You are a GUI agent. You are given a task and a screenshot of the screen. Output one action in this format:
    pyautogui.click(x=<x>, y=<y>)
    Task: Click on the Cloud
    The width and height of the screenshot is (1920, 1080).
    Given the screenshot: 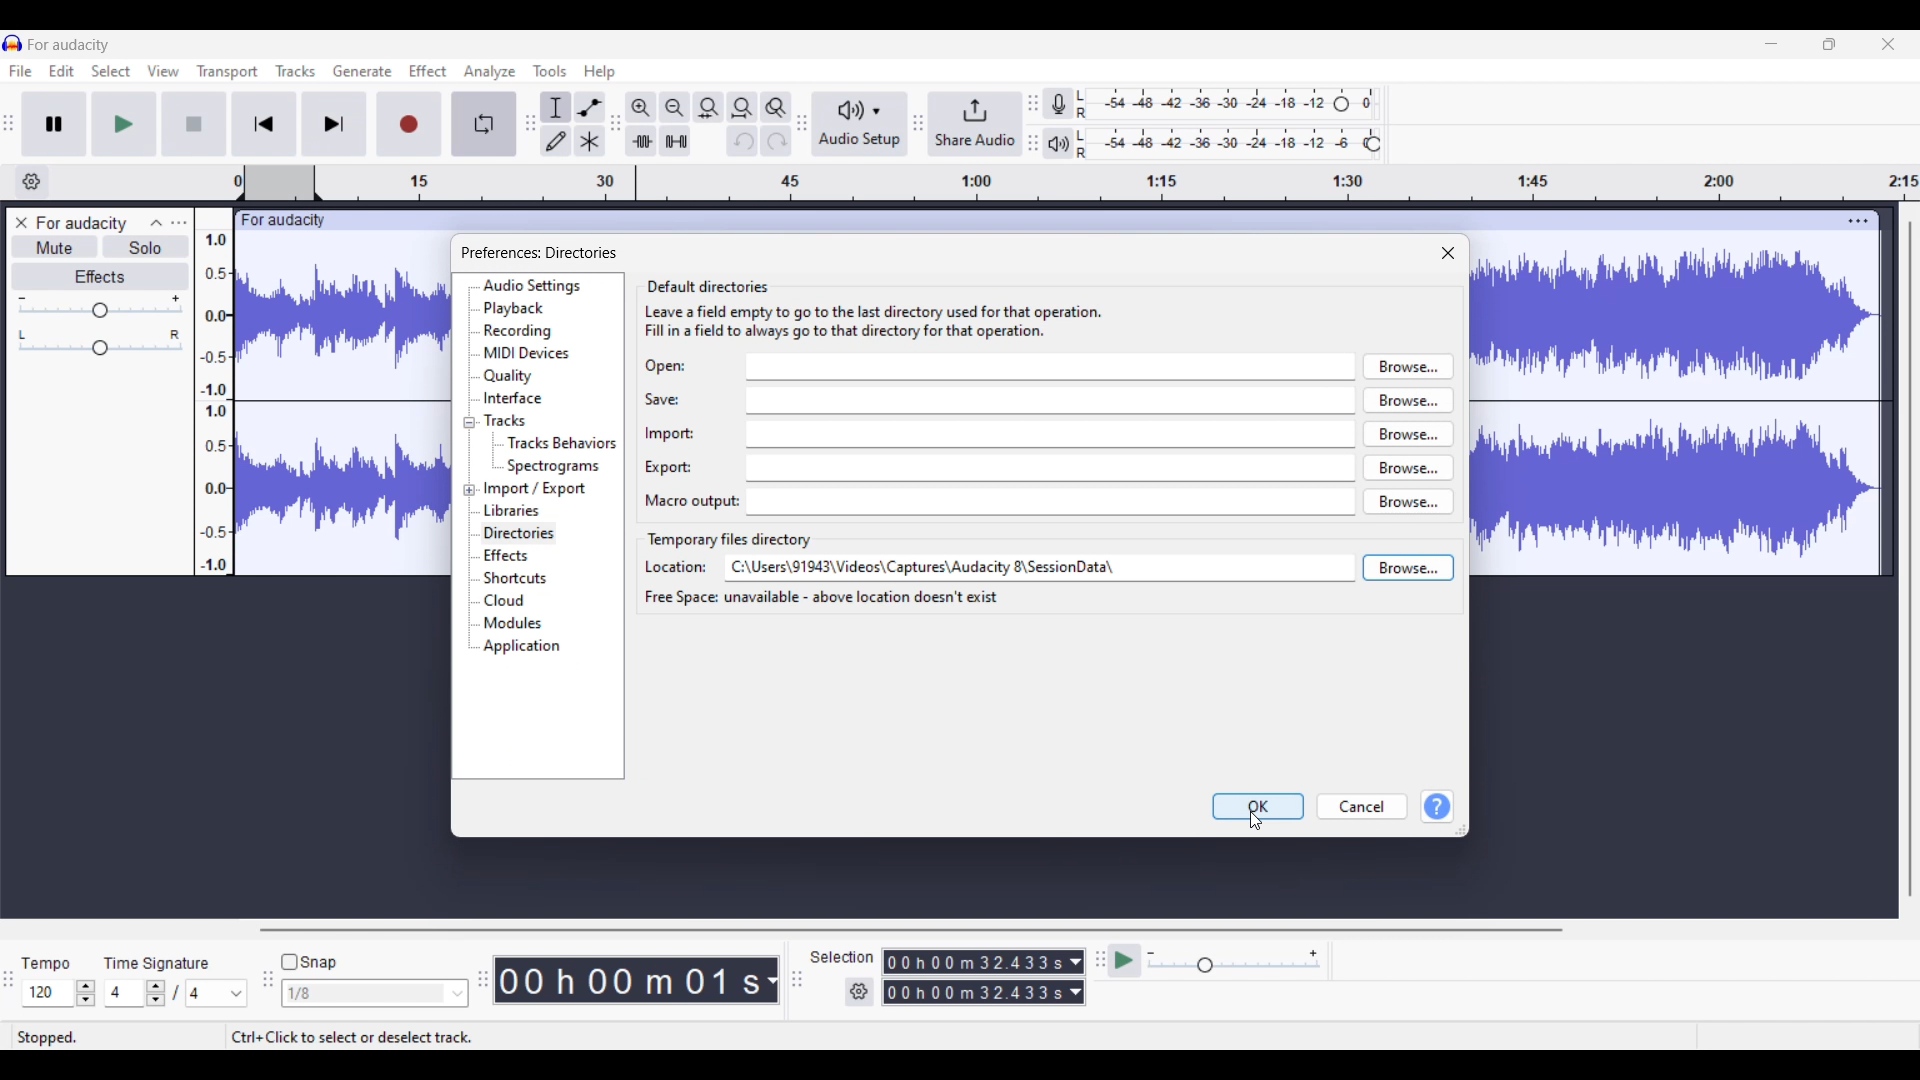 What is the action you would take?
    pyautogui.click(x=505, y=600)
    